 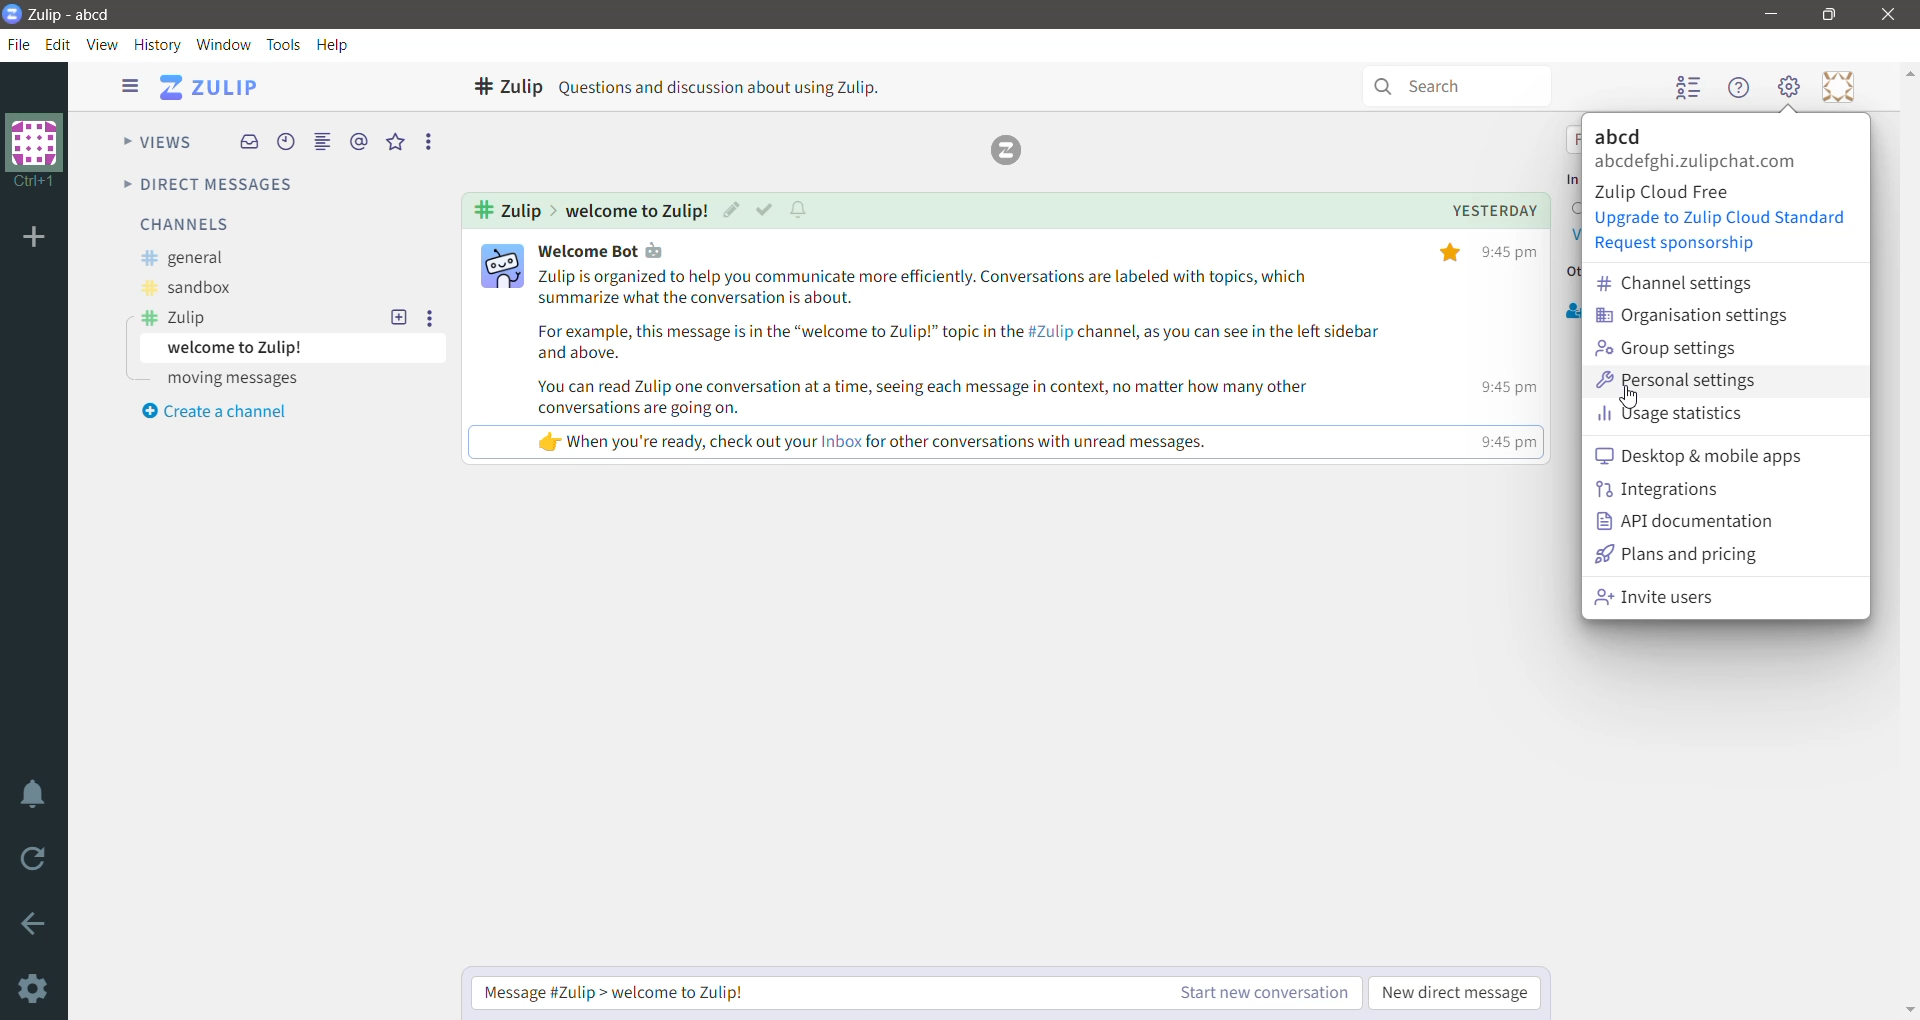 What do you see at coordinates (322, 142) in the screenshot?
I see `Combined feed` at bounding box center [322, 142].